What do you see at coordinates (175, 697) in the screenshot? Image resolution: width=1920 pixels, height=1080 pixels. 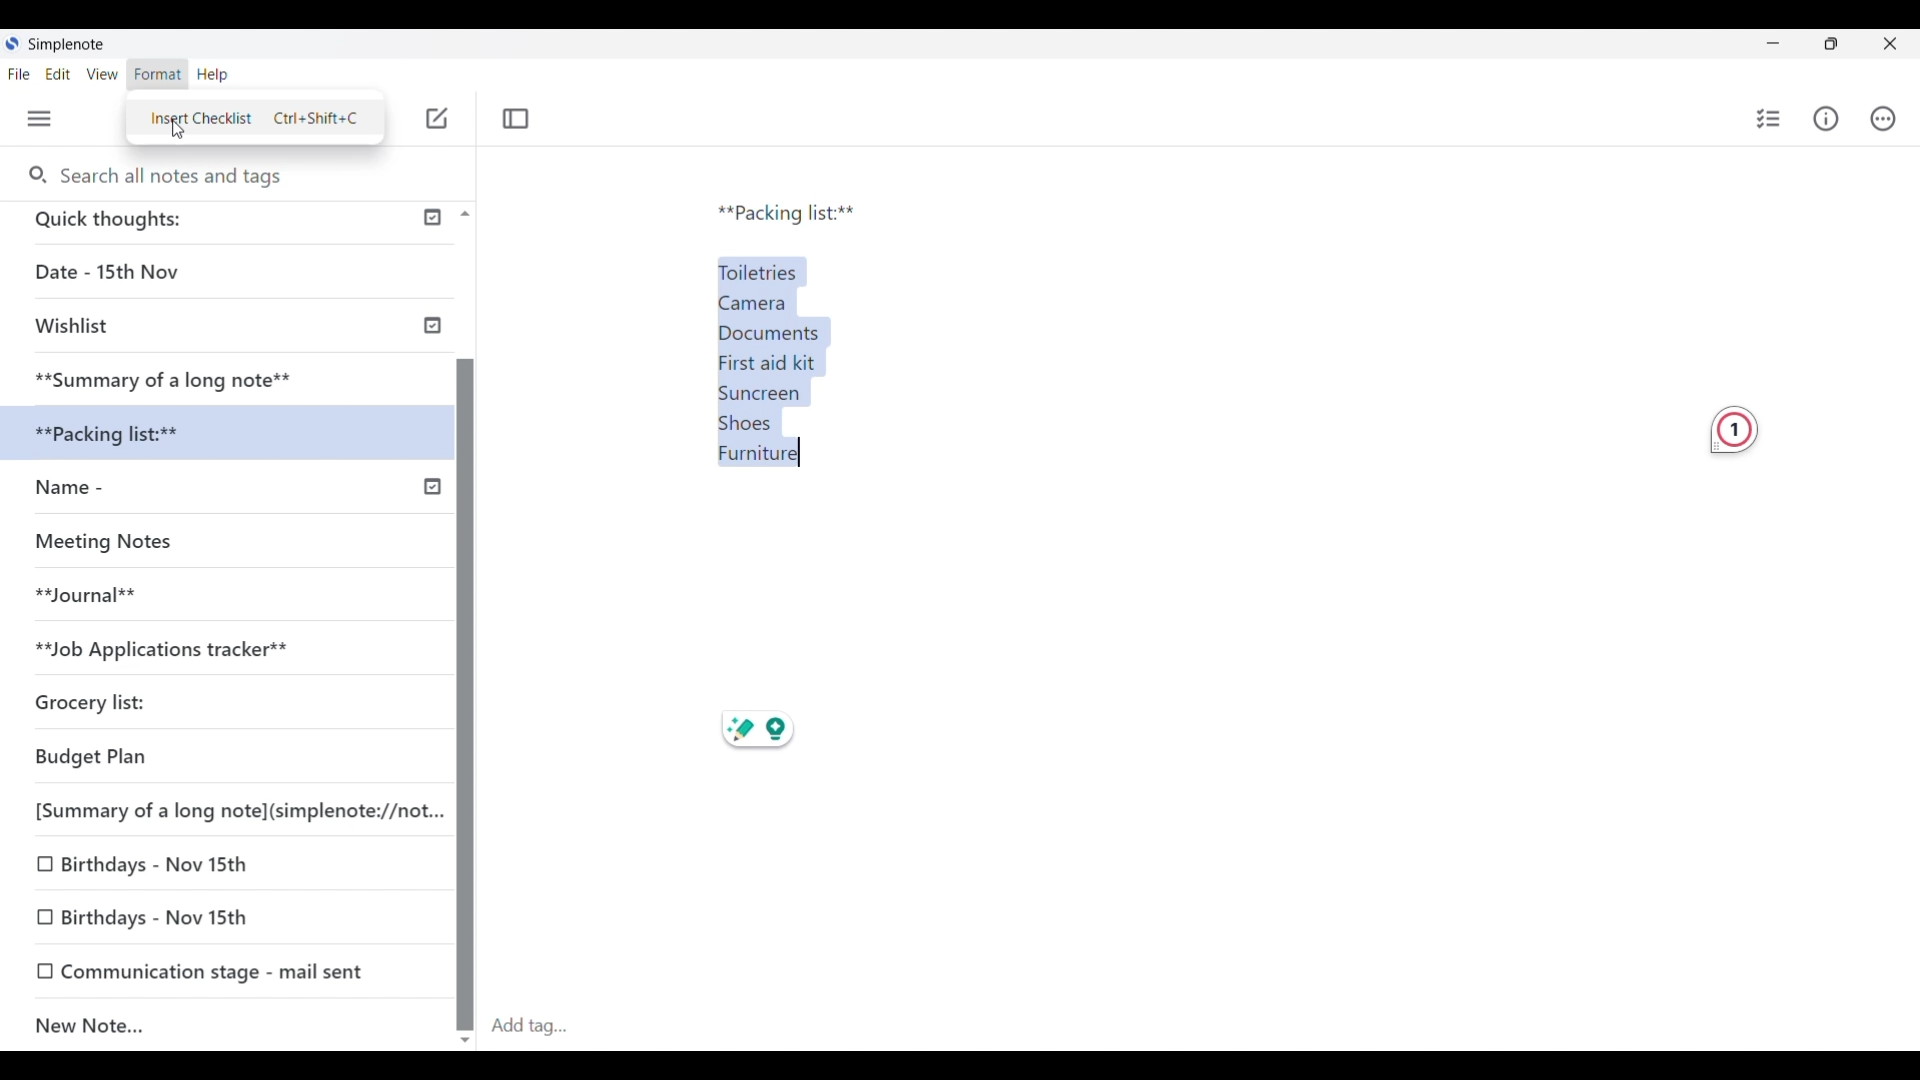 I see `Grocery list` at bounding box center [175, 697].